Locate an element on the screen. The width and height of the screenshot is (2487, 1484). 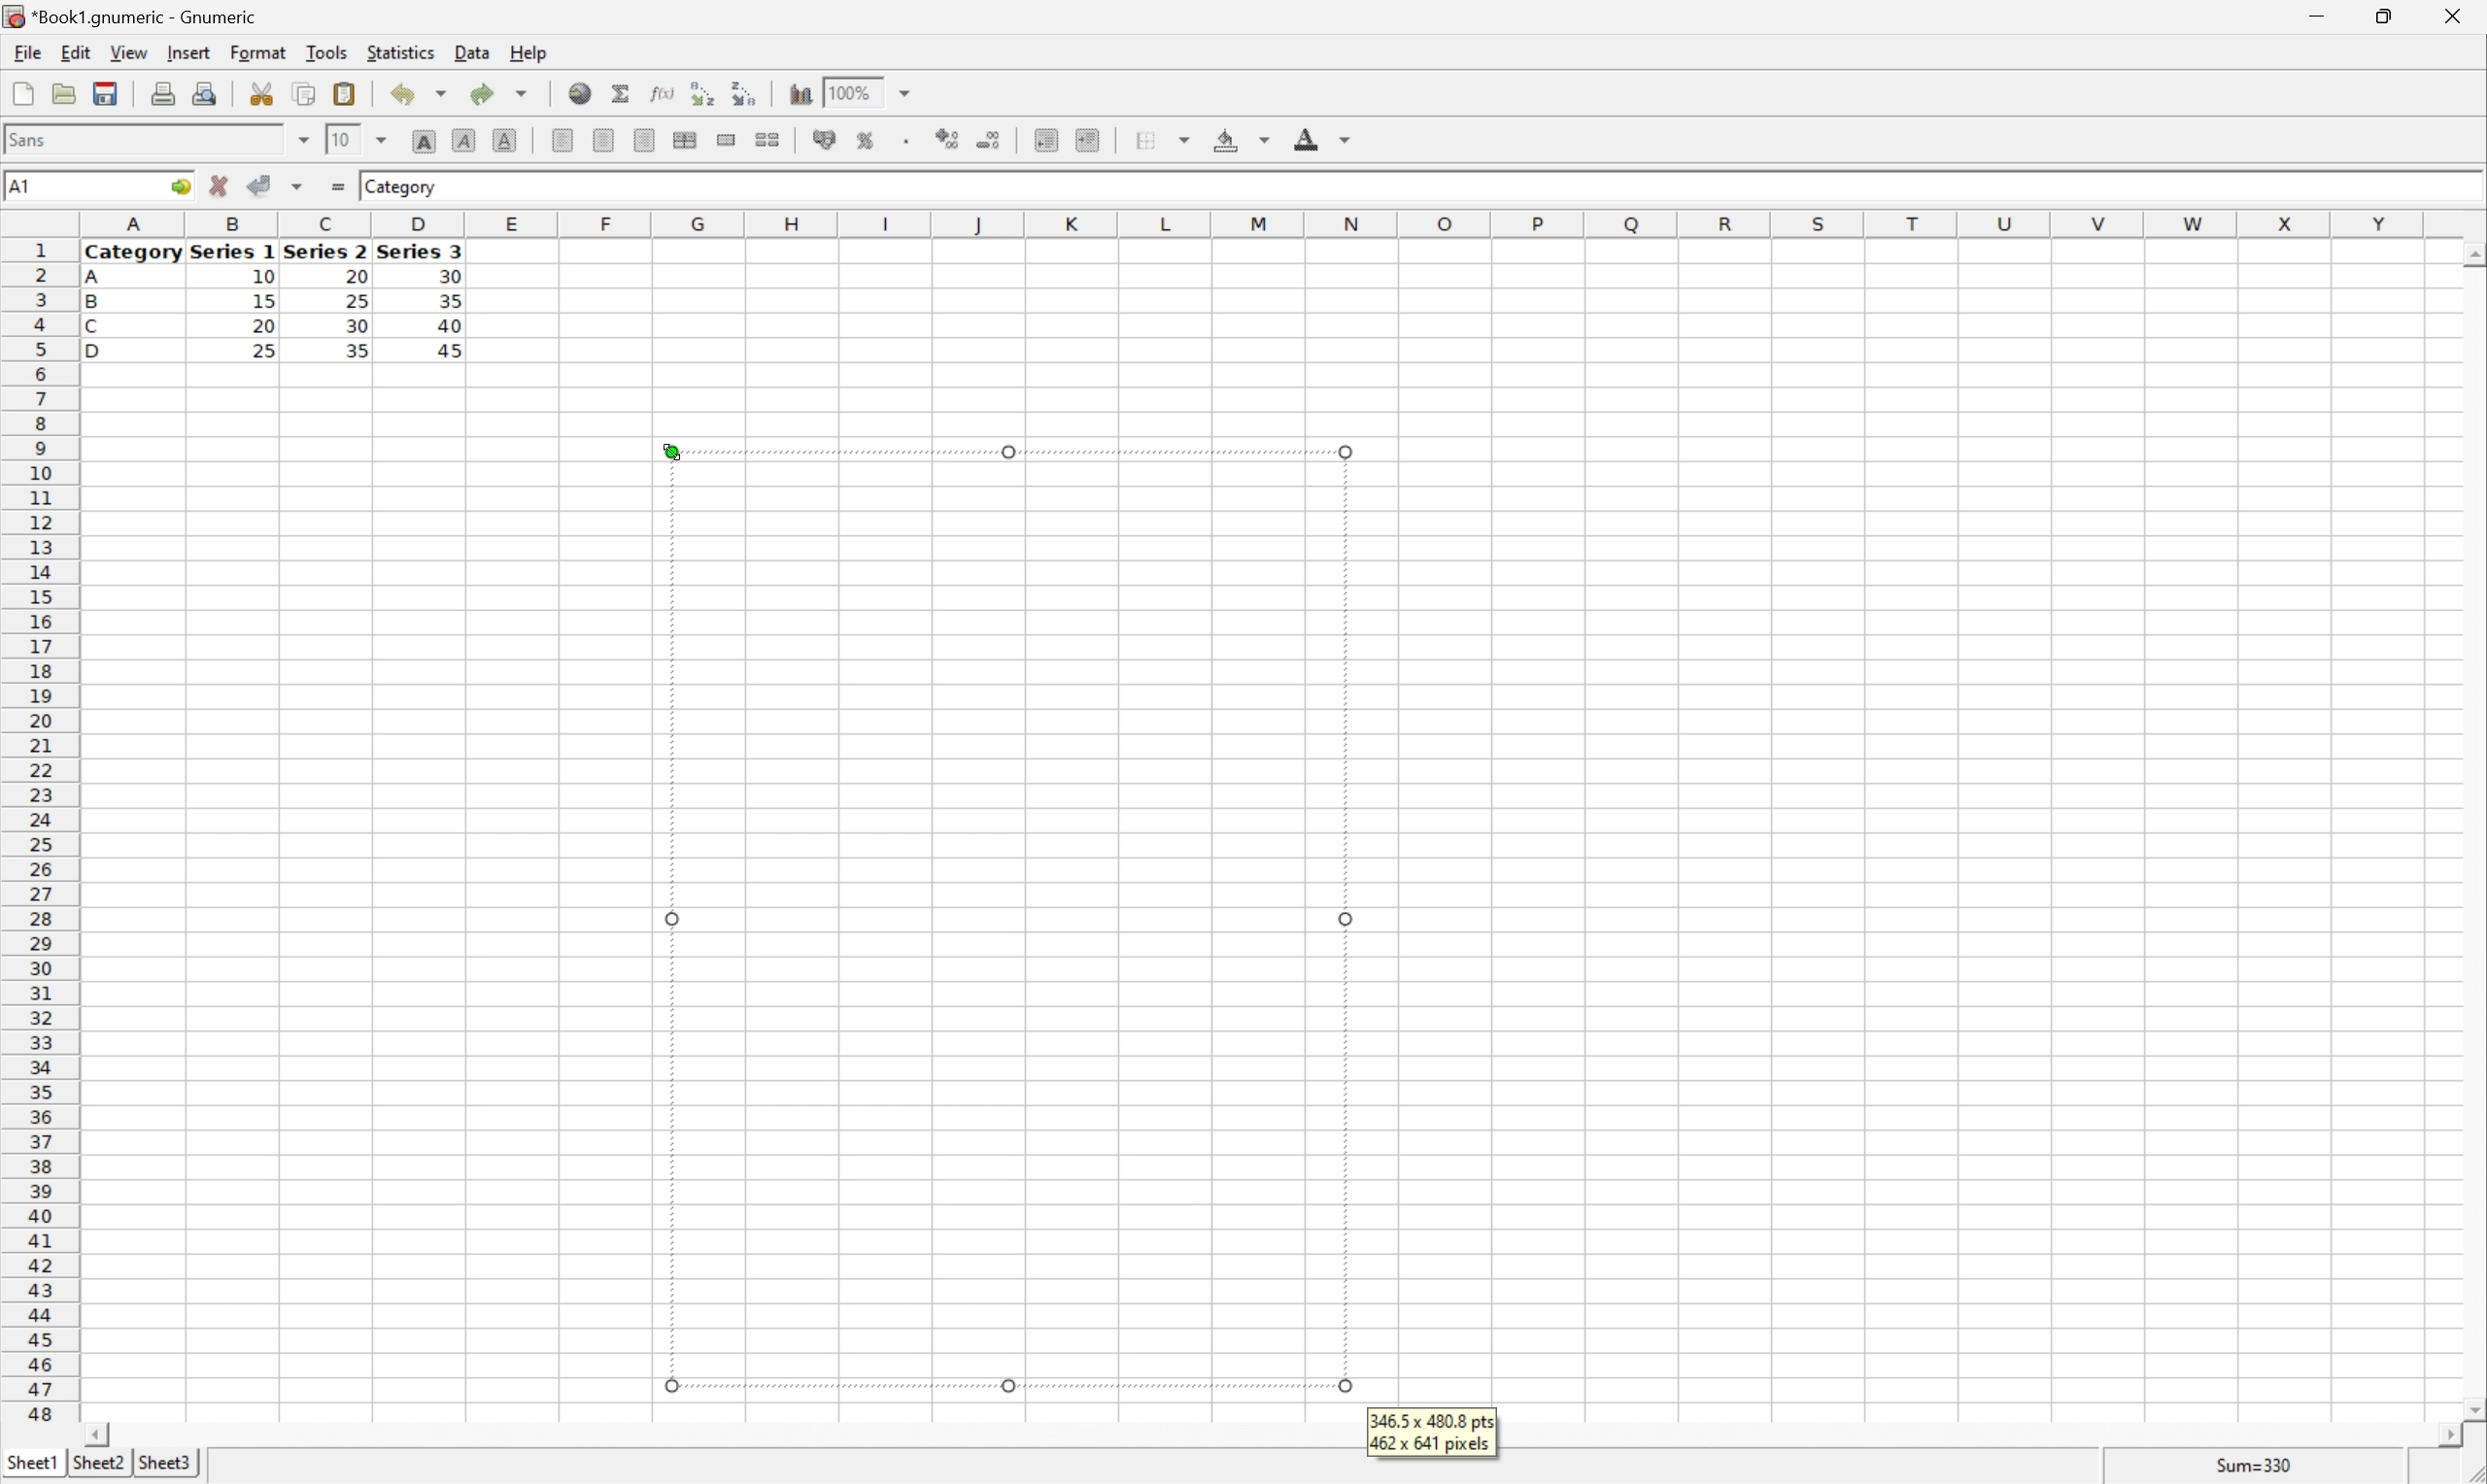
30 is located at coordinates (359, 328).